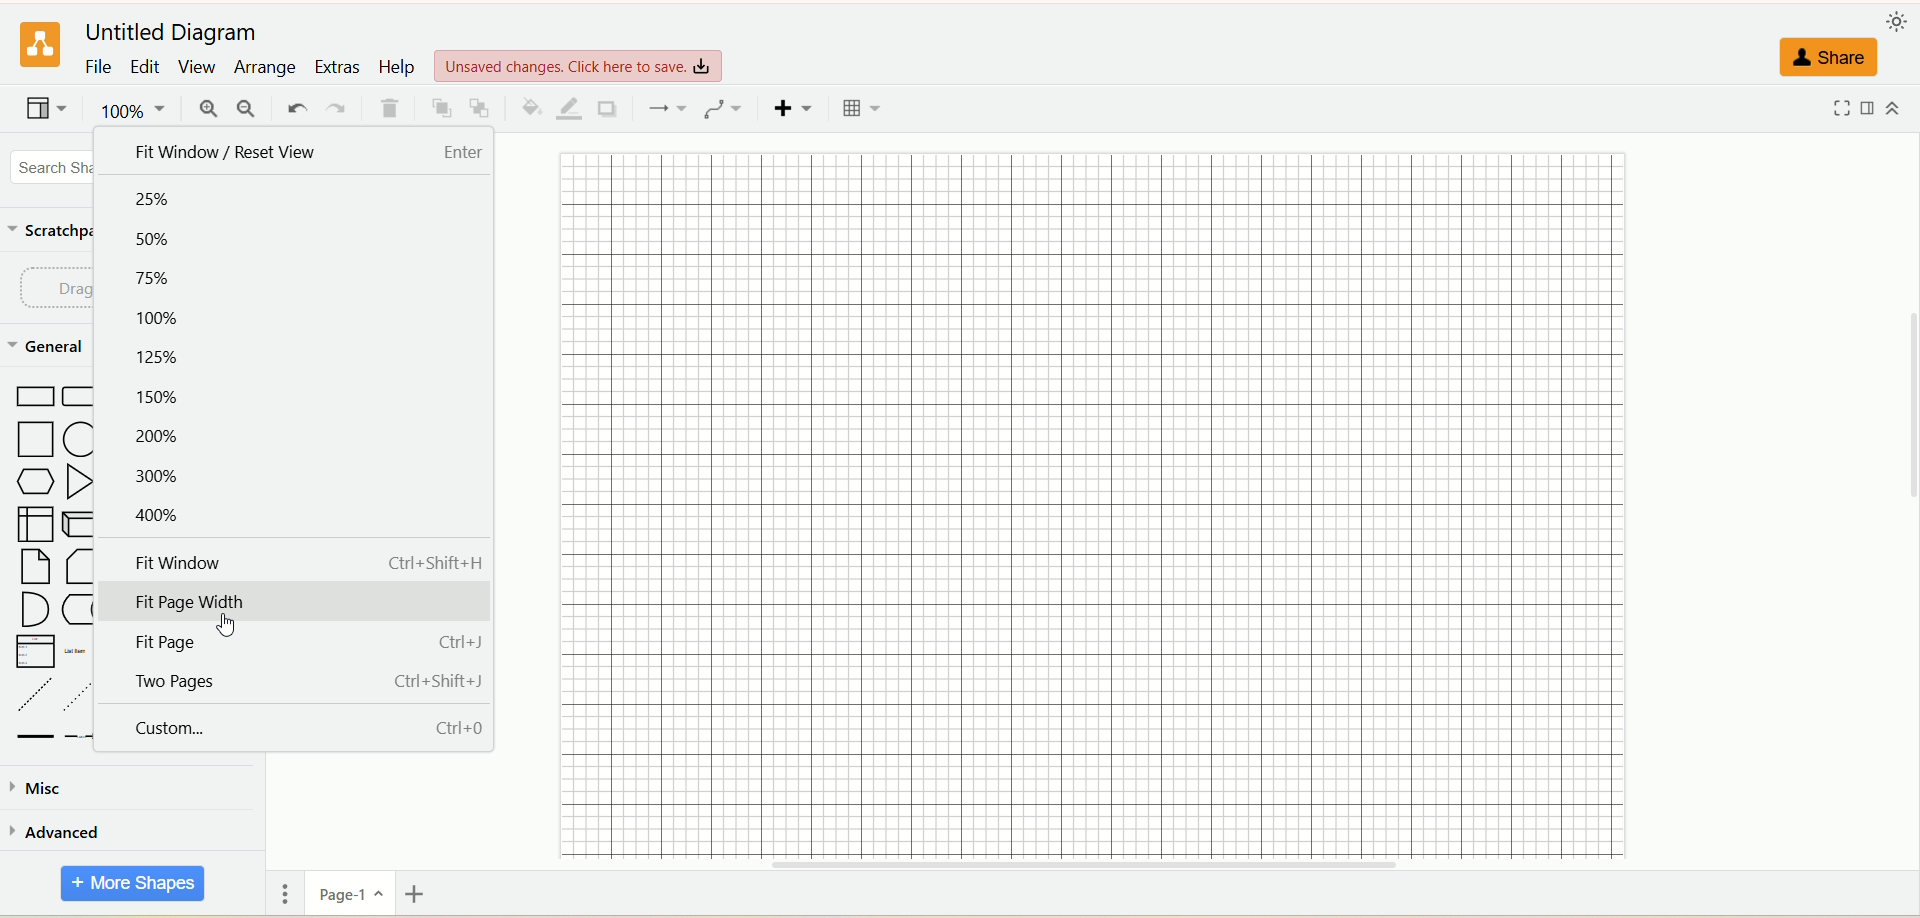 This screenshot has width=1920, height=918. I want to click on rounded rectangle, so click(78, 395).